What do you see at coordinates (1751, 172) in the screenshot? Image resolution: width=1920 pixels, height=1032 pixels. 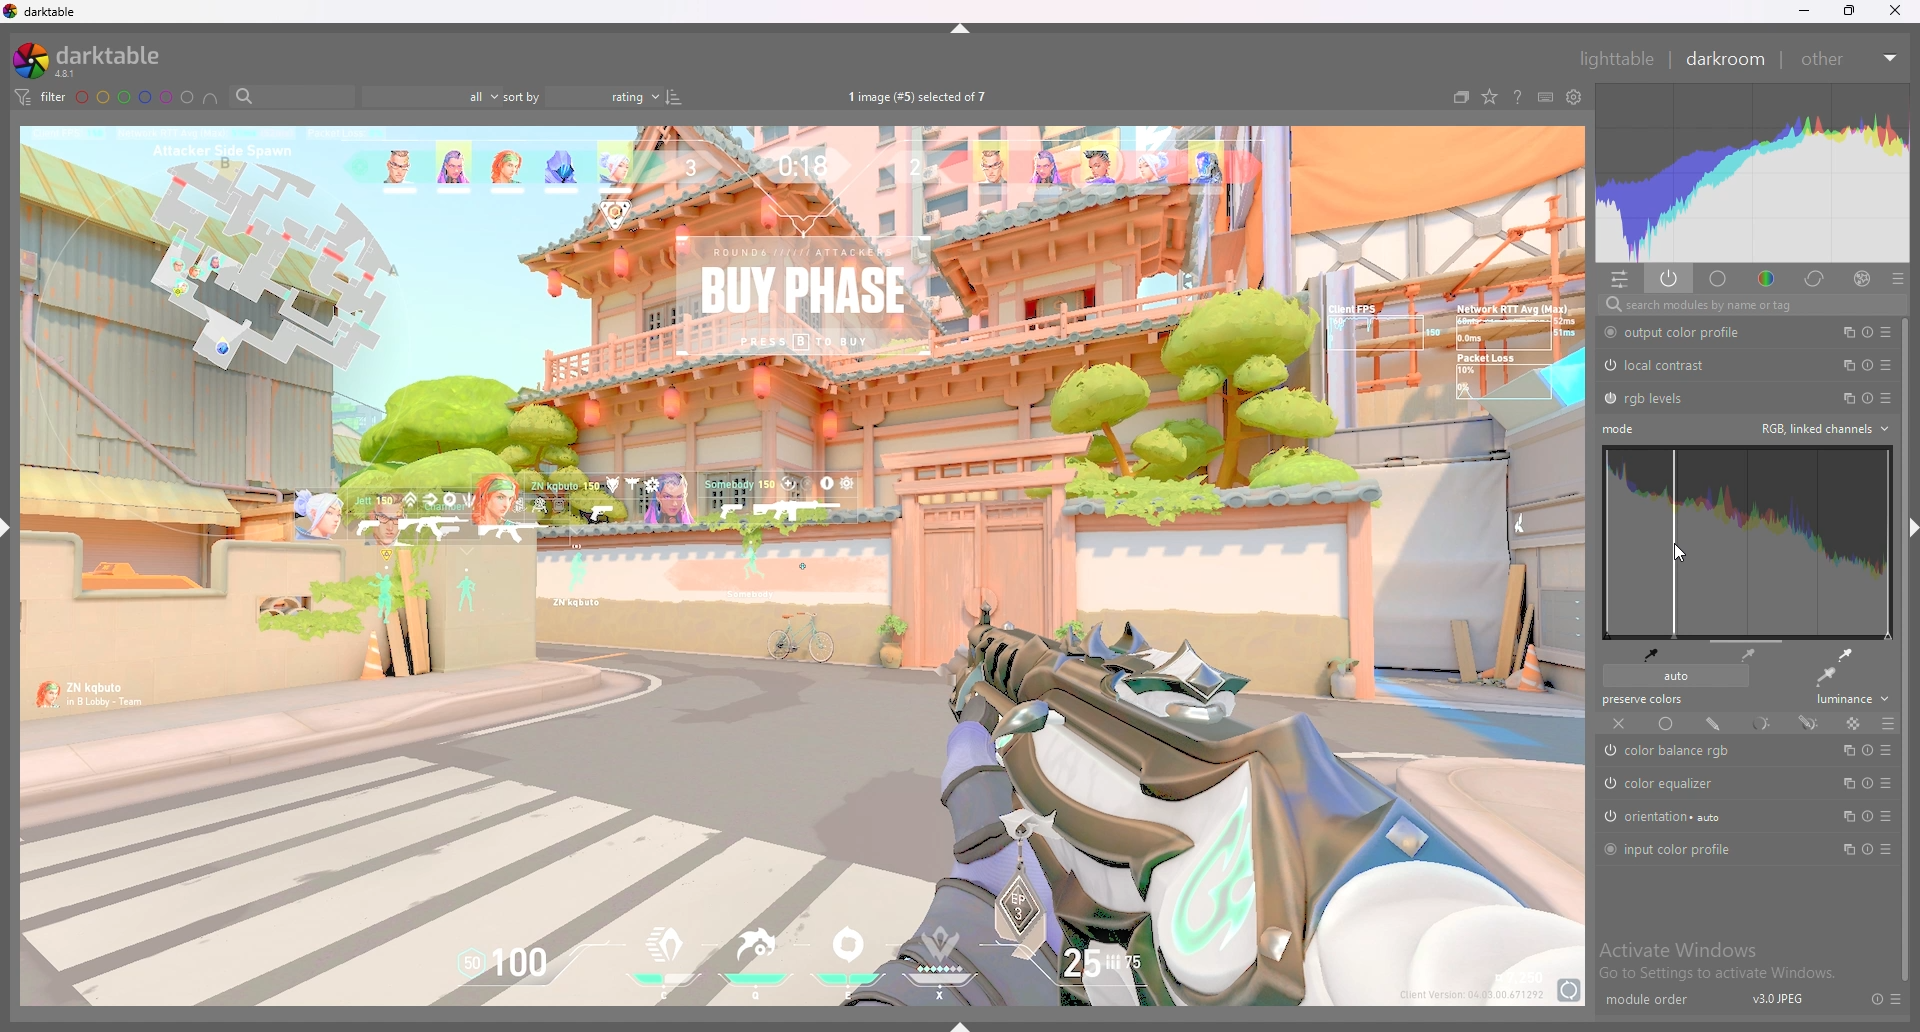 I see `heat map` at bounding box center [1751, 172].